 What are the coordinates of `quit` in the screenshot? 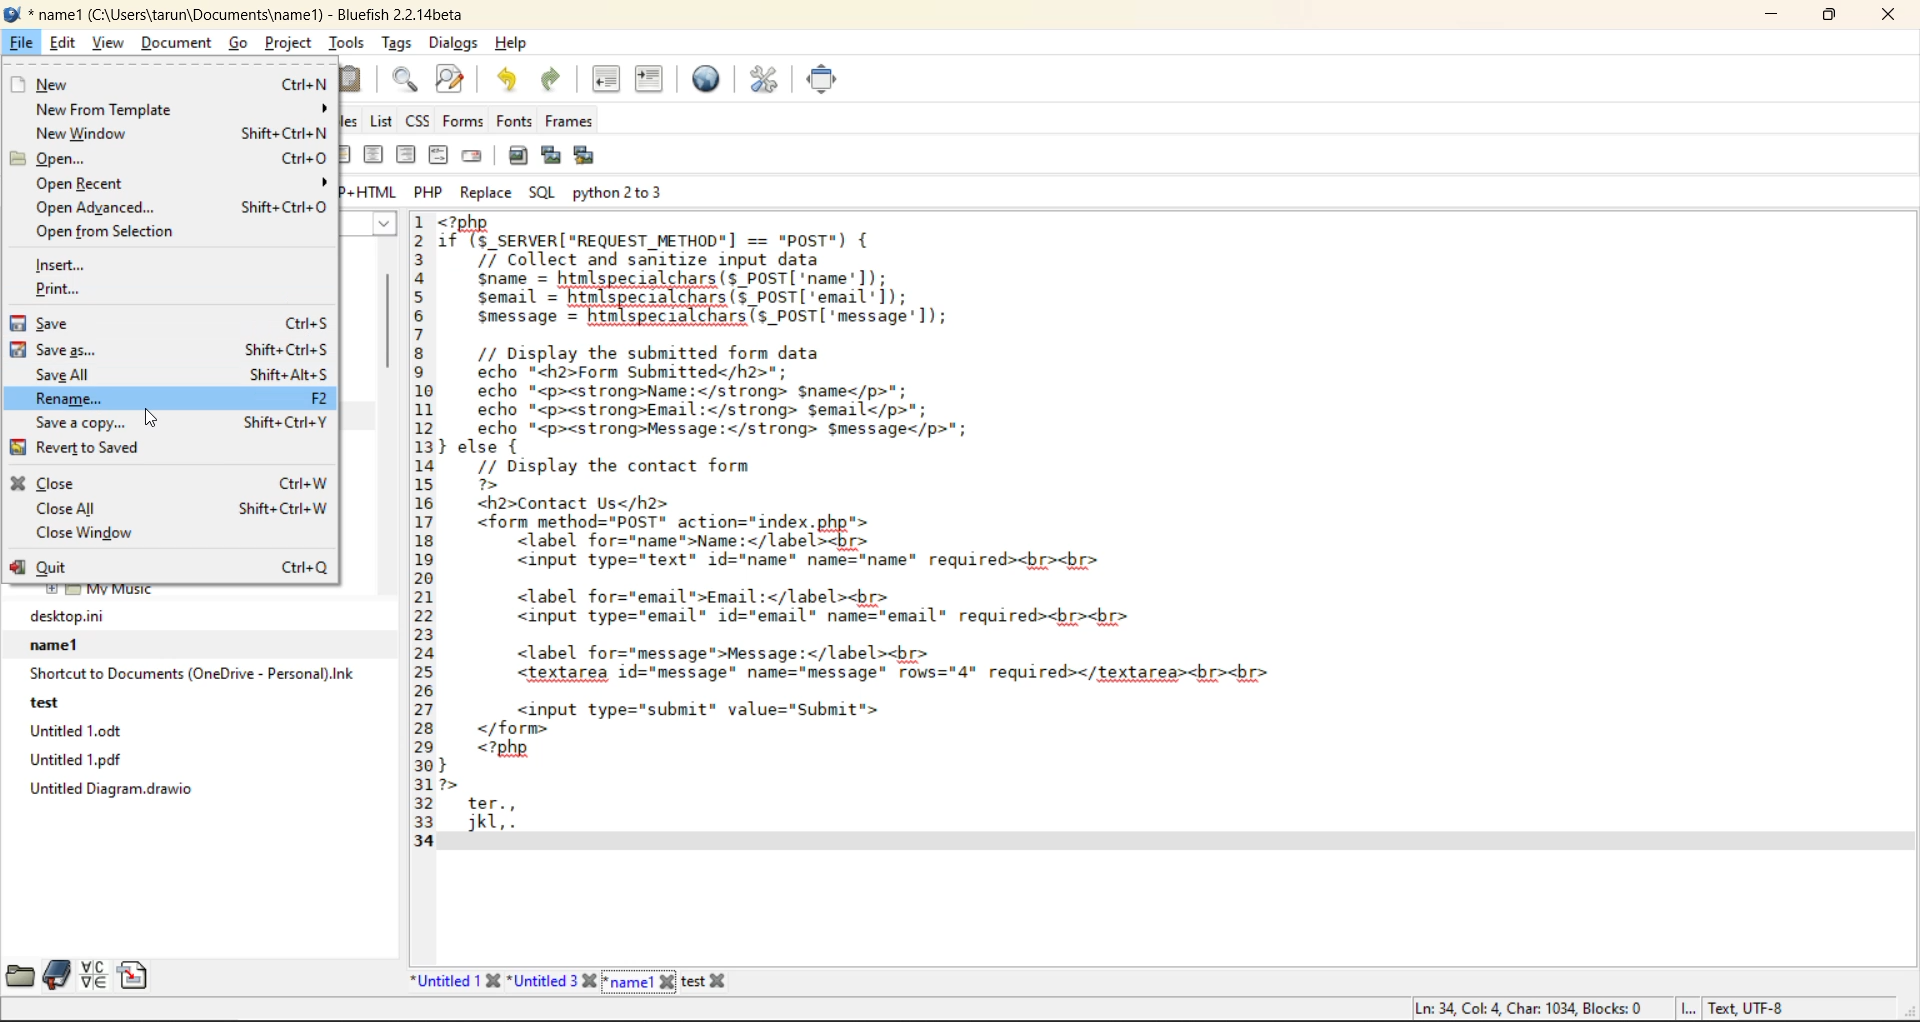 It's located at (168, 568).